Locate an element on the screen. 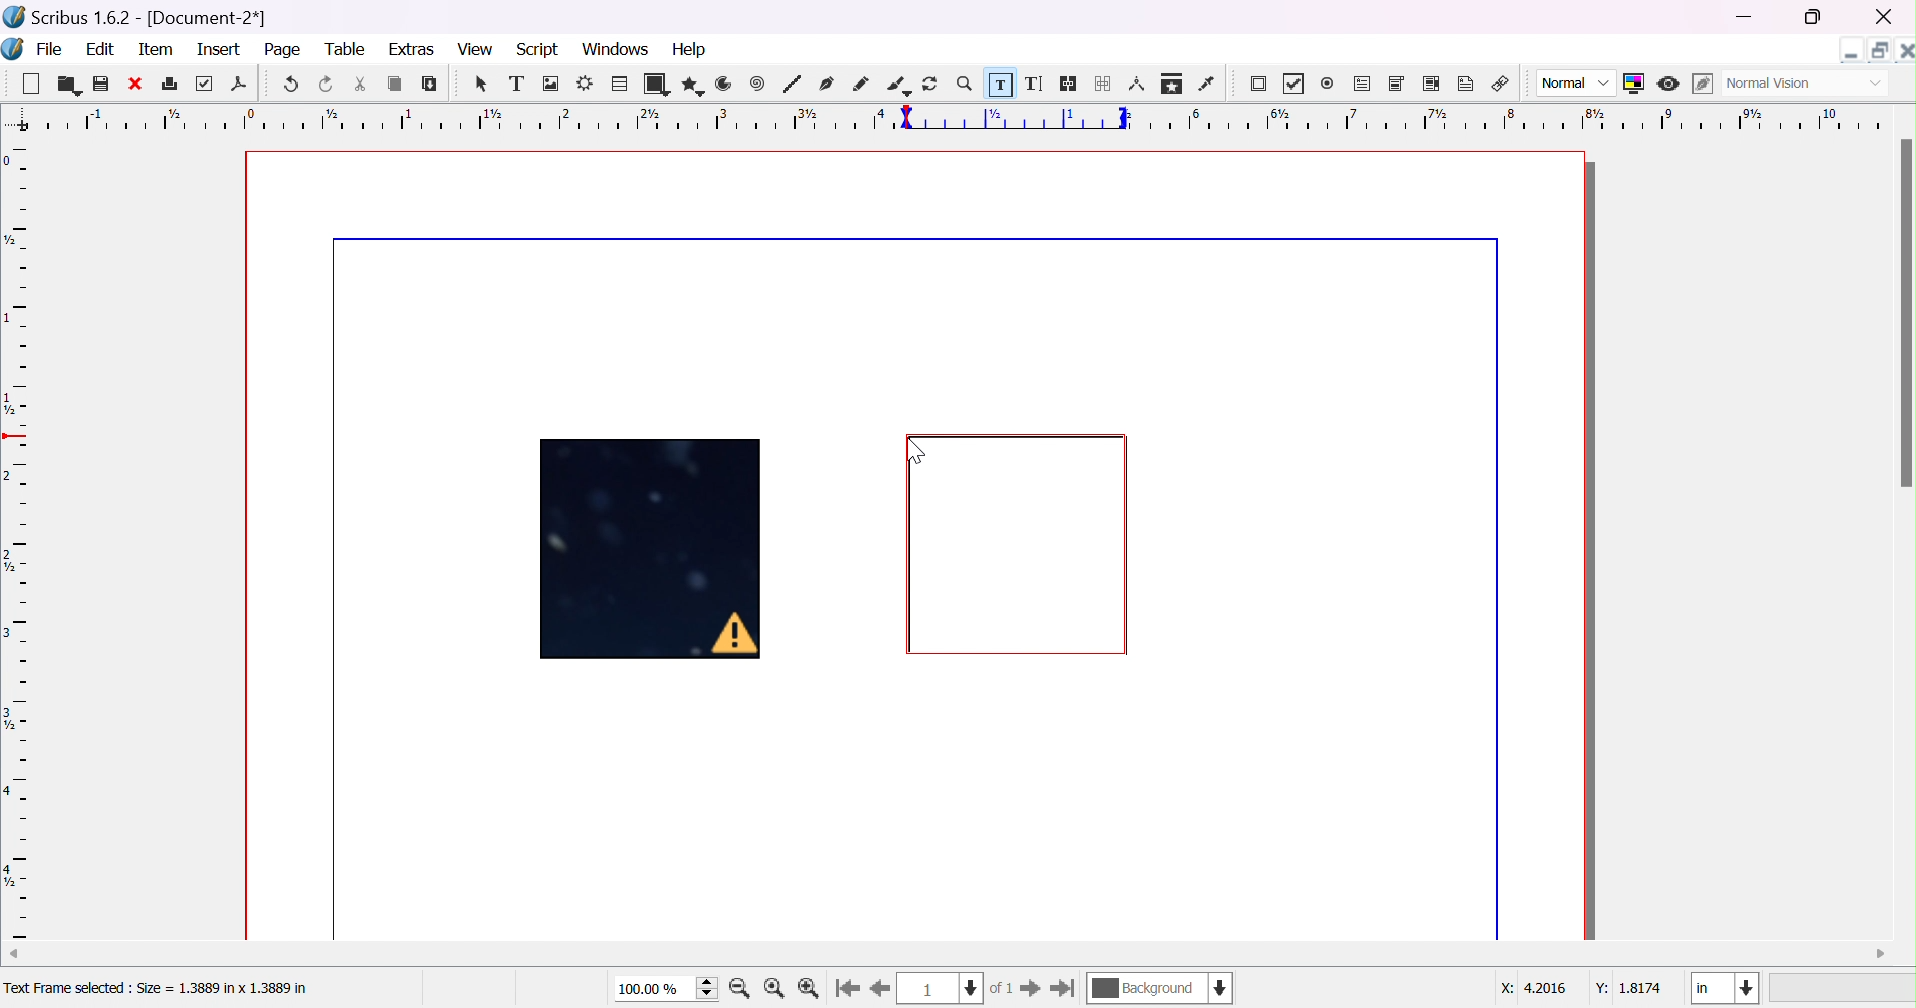  minimize is located at coordinates (1749, 18).